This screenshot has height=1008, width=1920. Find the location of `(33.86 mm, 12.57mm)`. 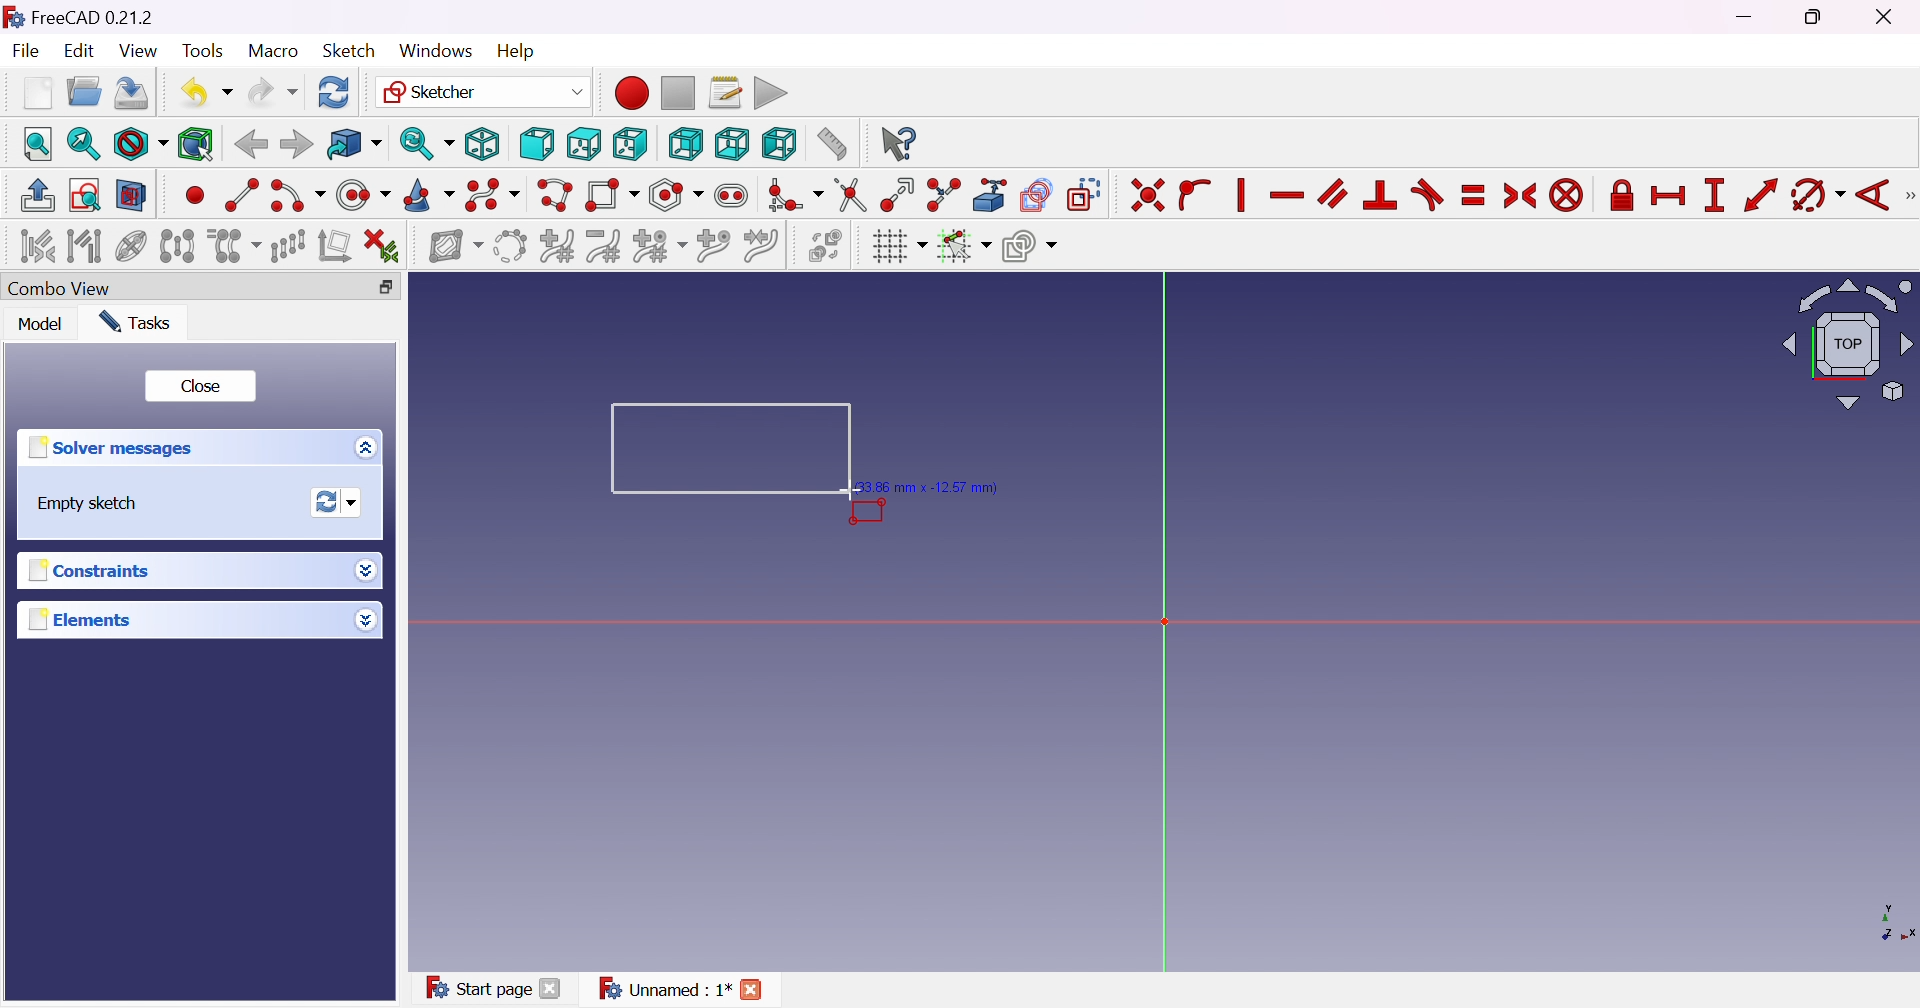

(33.86 mm, 12.57mm) is located at coordinates (935, 485).